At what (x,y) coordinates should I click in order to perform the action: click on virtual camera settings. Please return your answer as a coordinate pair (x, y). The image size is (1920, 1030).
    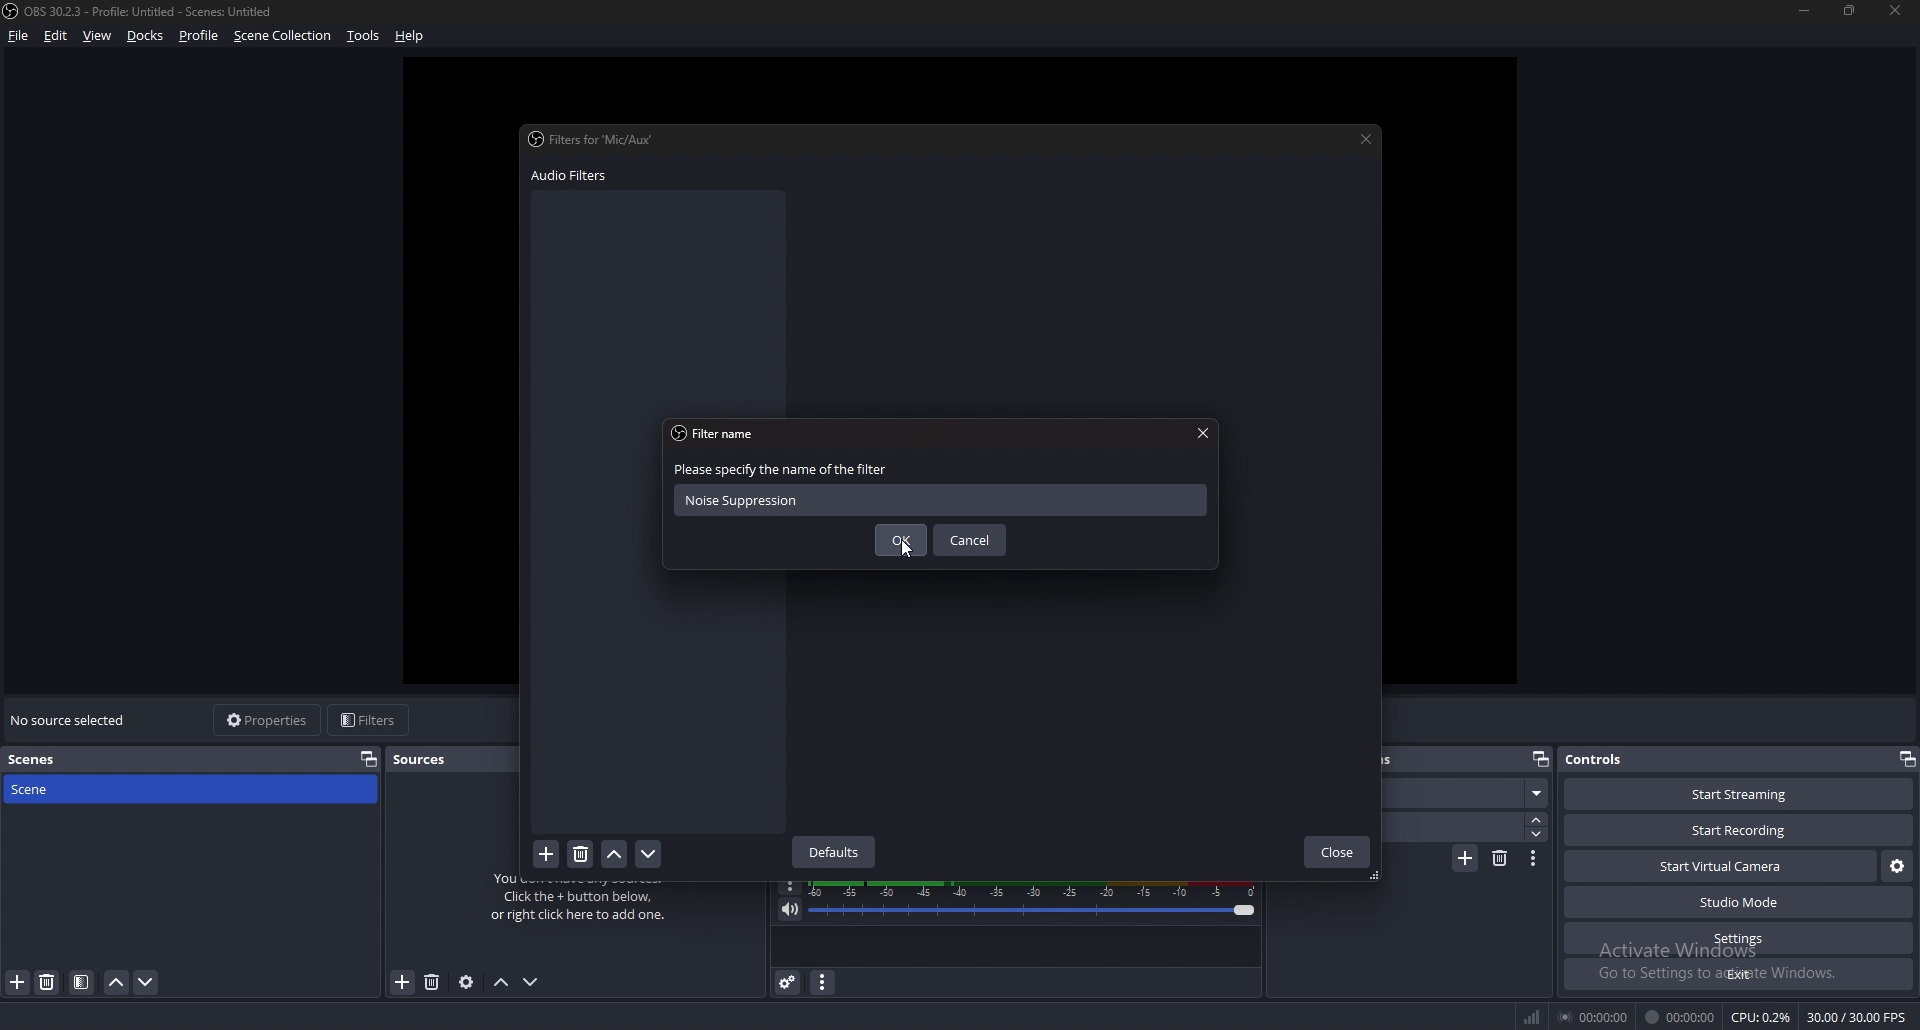
    Looking at the image, I should click on (1896, 866).